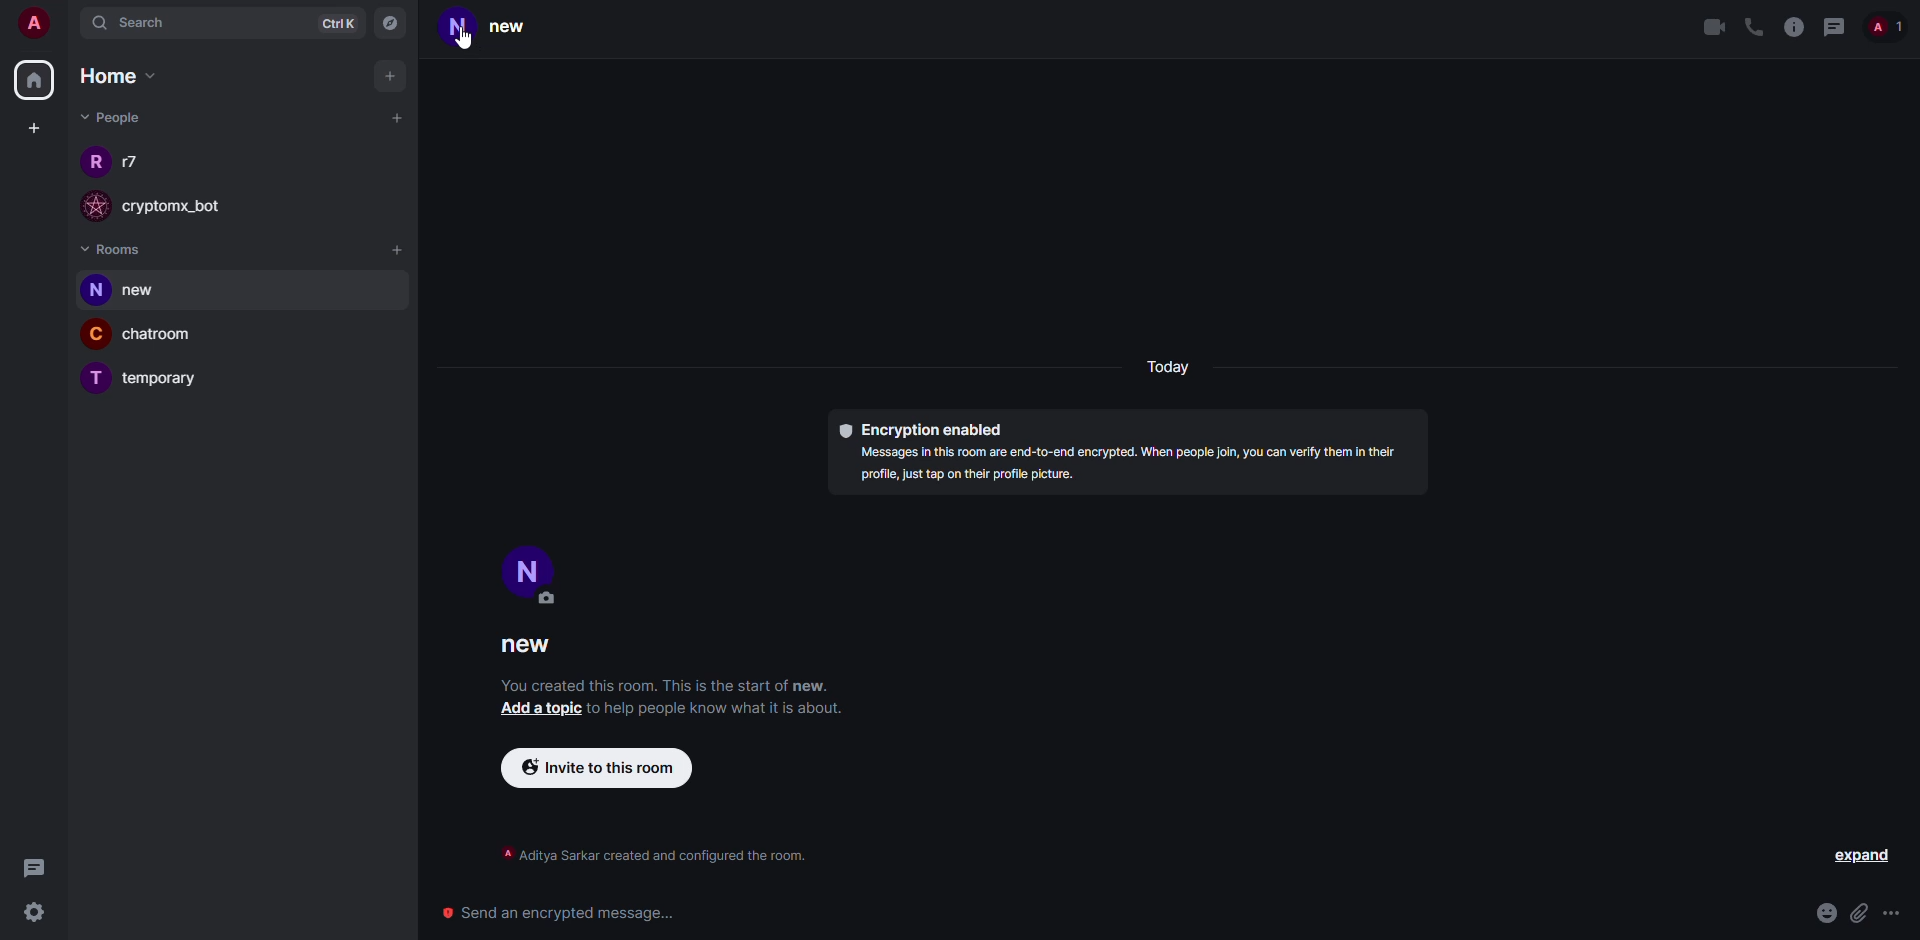  What do you see at coordinates (533, 647) in the screenshot?
I see `room` at bounding box center [533, 647].